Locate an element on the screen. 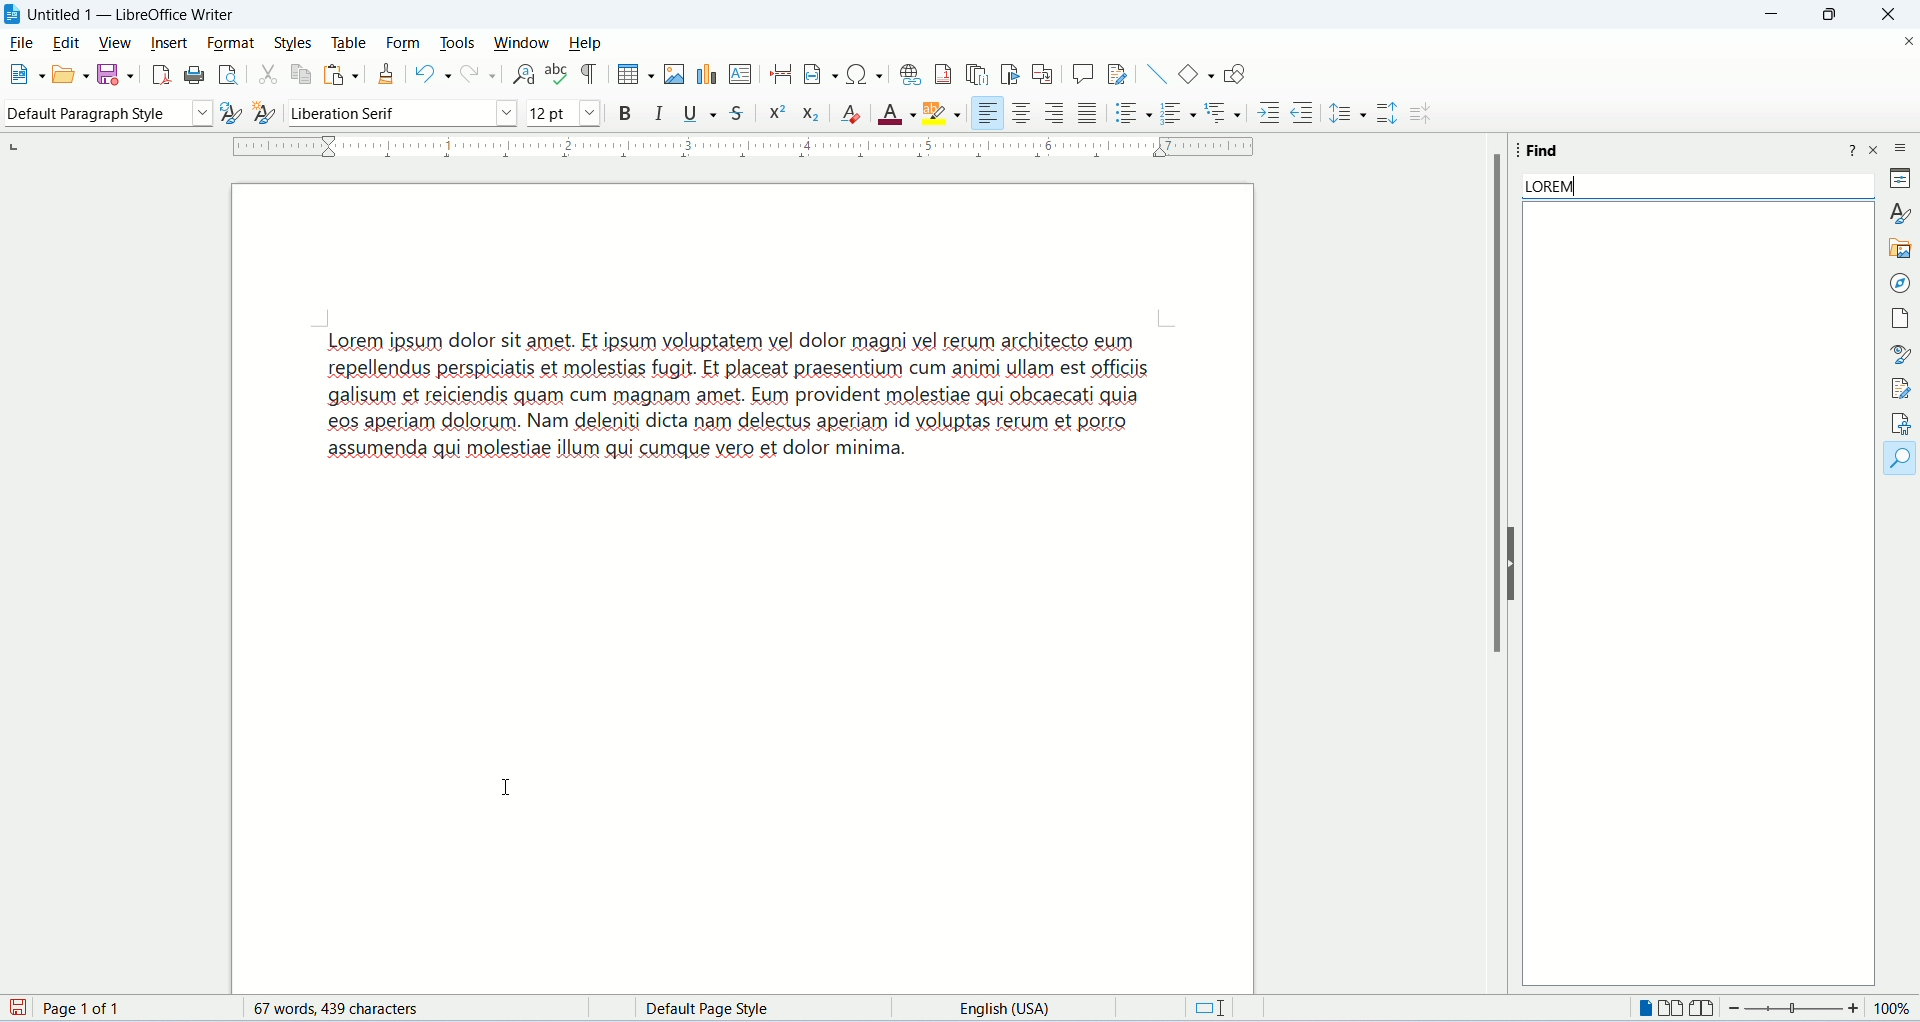 The height and width of the screenshot is (1022, 1920). new is located at coordinates (15, 75).